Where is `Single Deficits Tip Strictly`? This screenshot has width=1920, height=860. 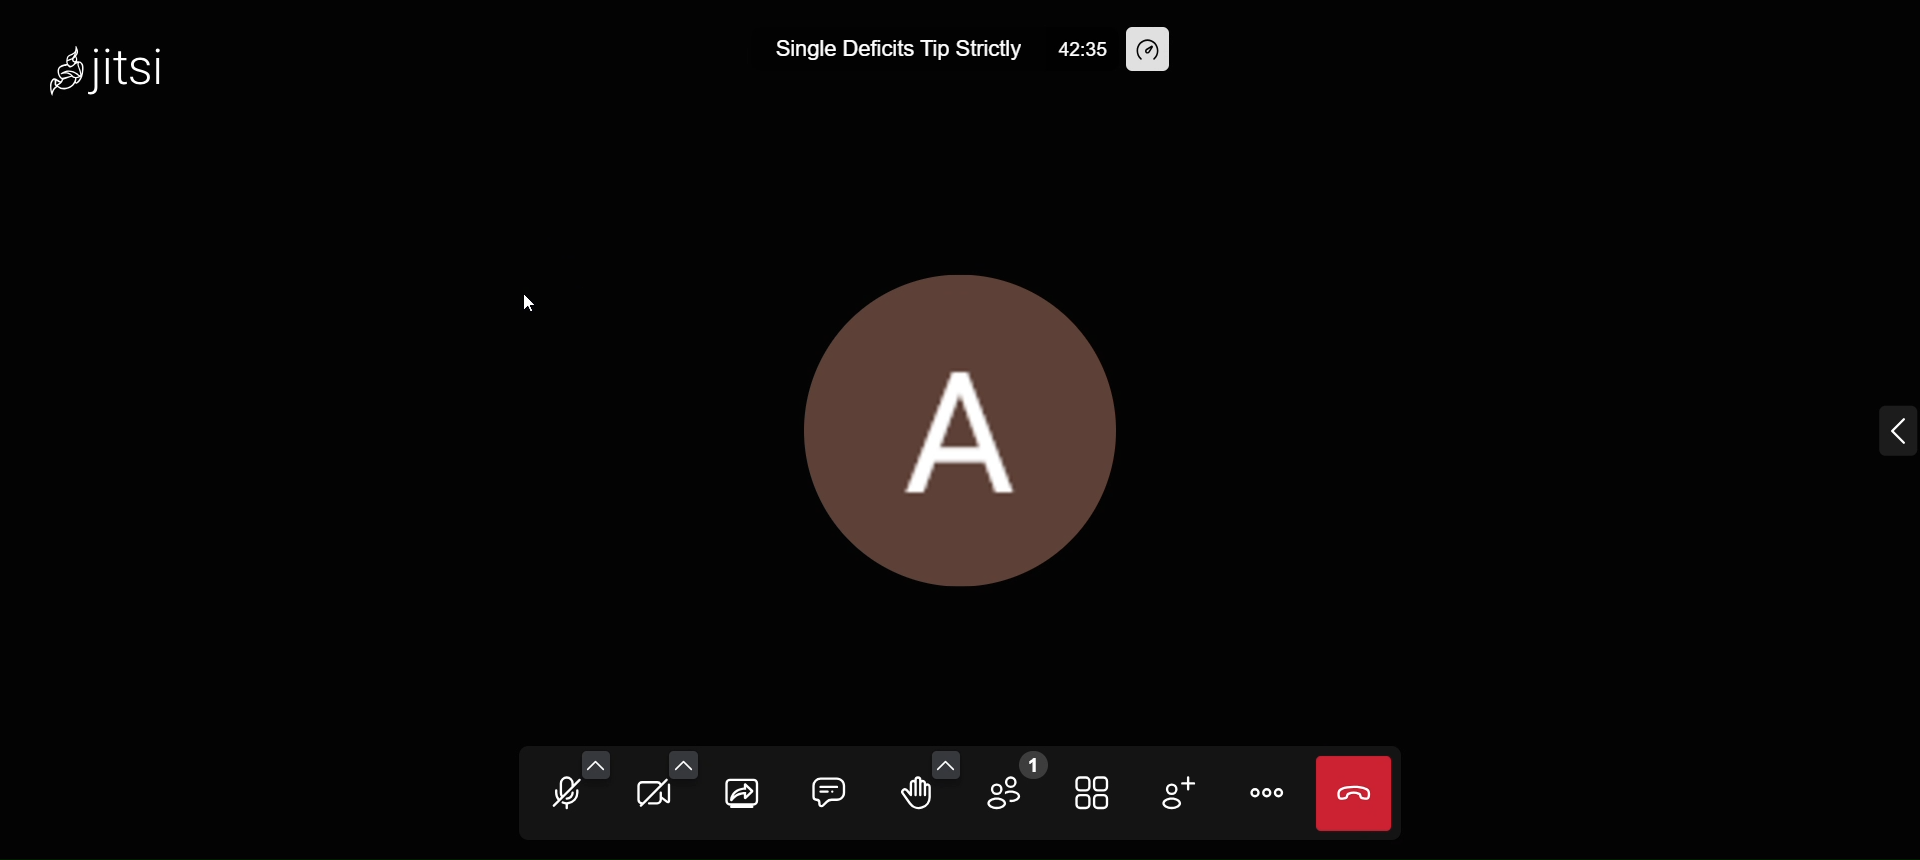
Single Deficits Tip Strictly is located at coordinates (894, 49).